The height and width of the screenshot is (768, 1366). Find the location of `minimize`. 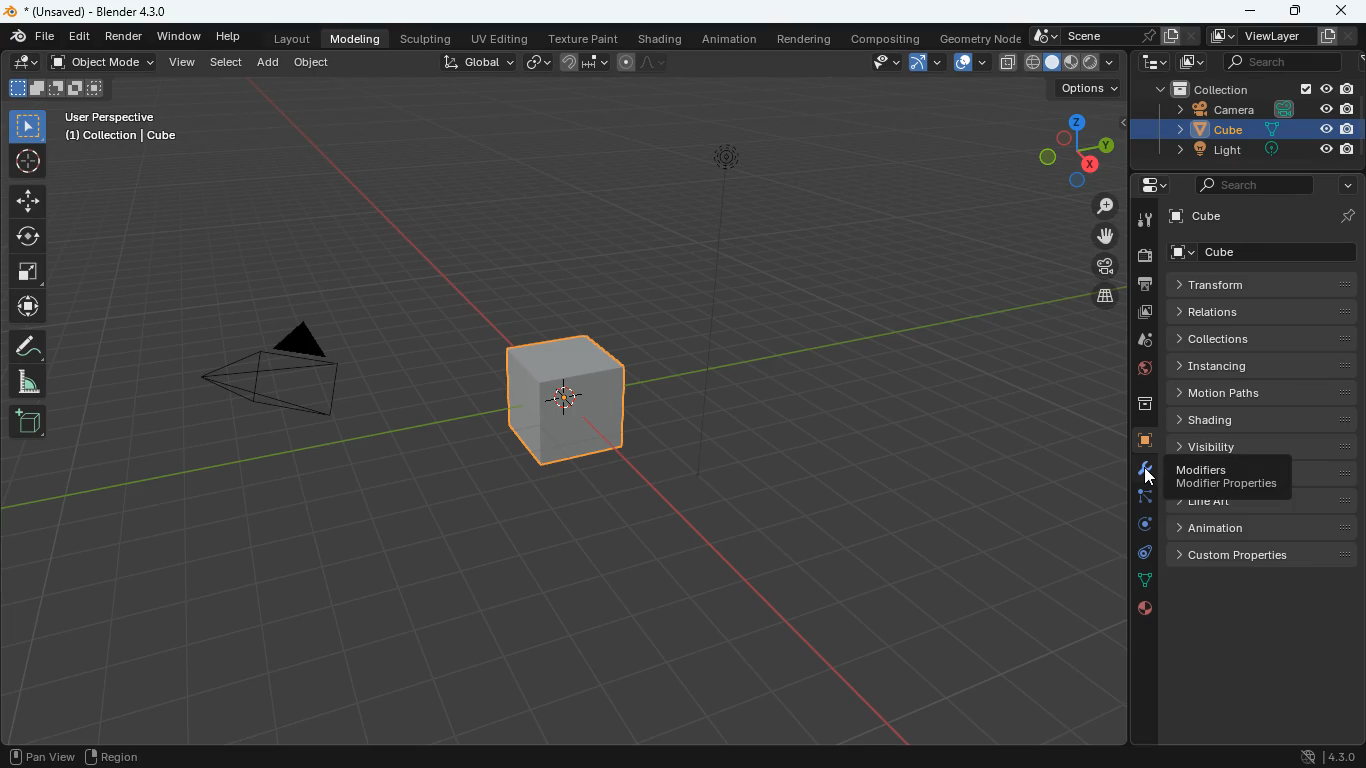

minimize is located at coordinates (1251, 12).